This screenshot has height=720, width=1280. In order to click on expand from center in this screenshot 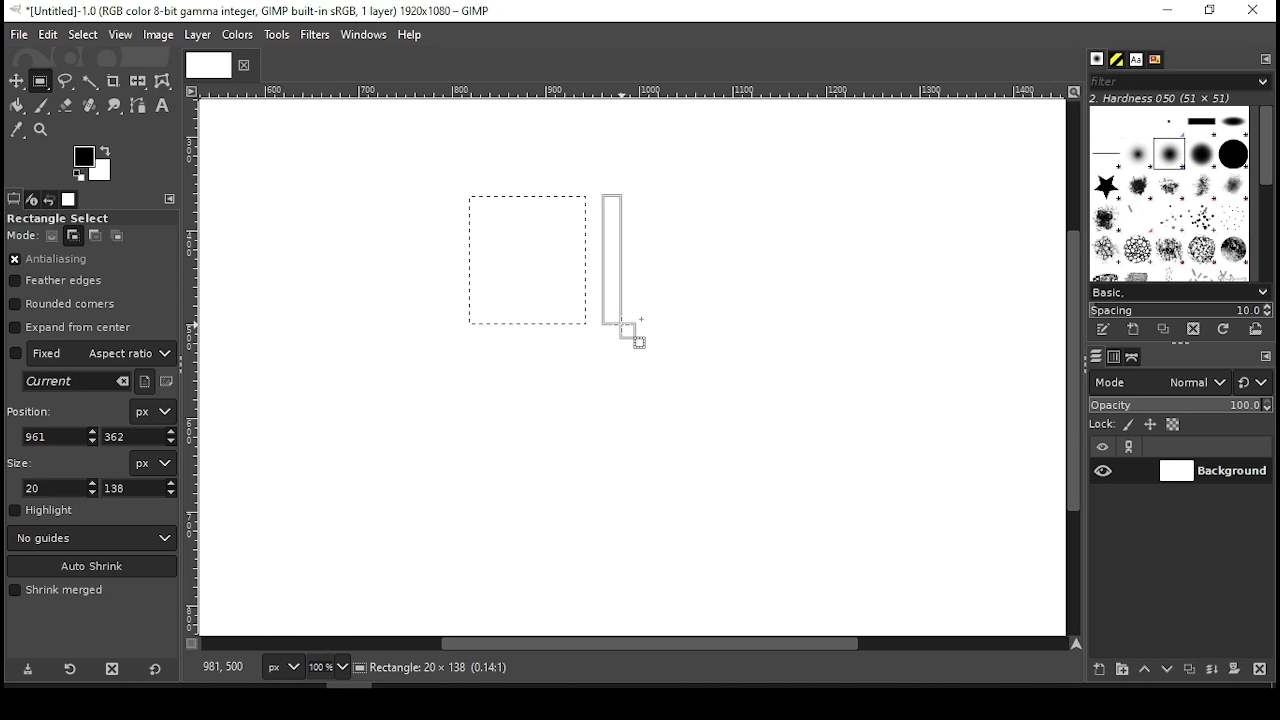, I will do `click(71, 325)`.